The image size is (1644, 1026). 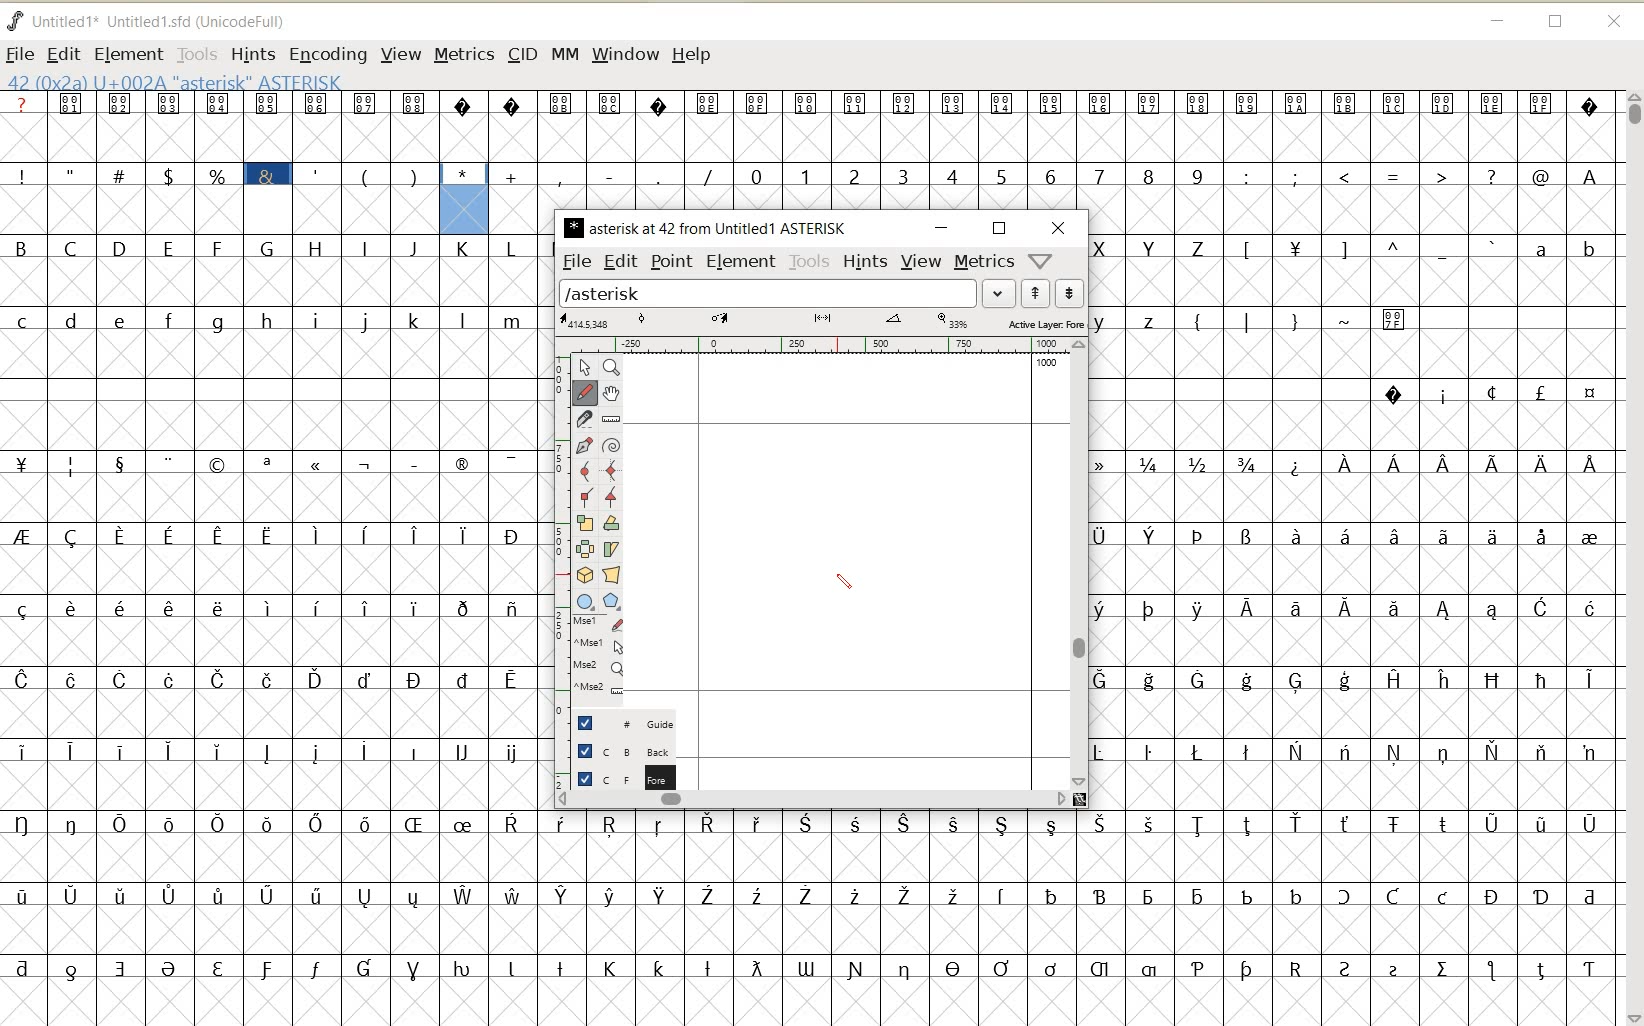 What do you see at coordinates (585, 368) in the screenshot?
I see `pointer` at bounding box center [585, 368].